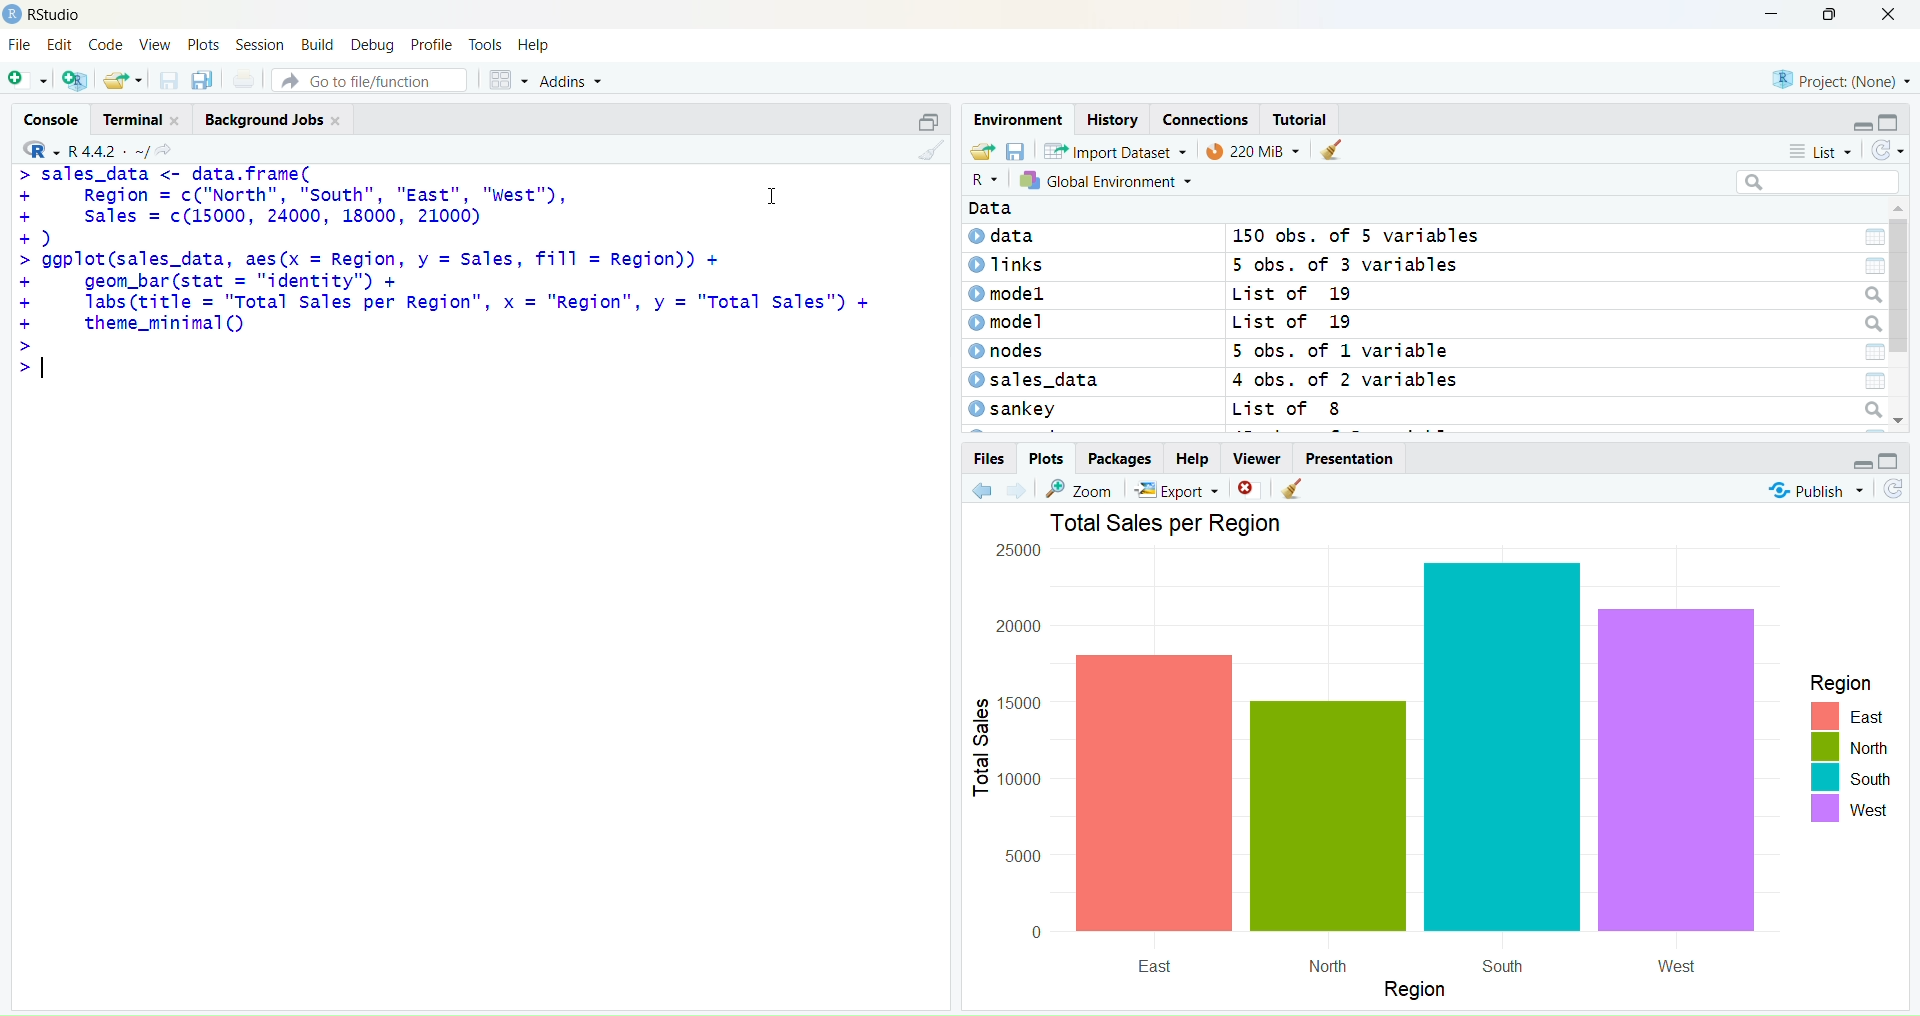 The width and height of the screenshot is (1920, 1016). What do you see at coordinates (1859, 125) in the screenshot?
I see `minimise` at bounding box center [1859, 125].